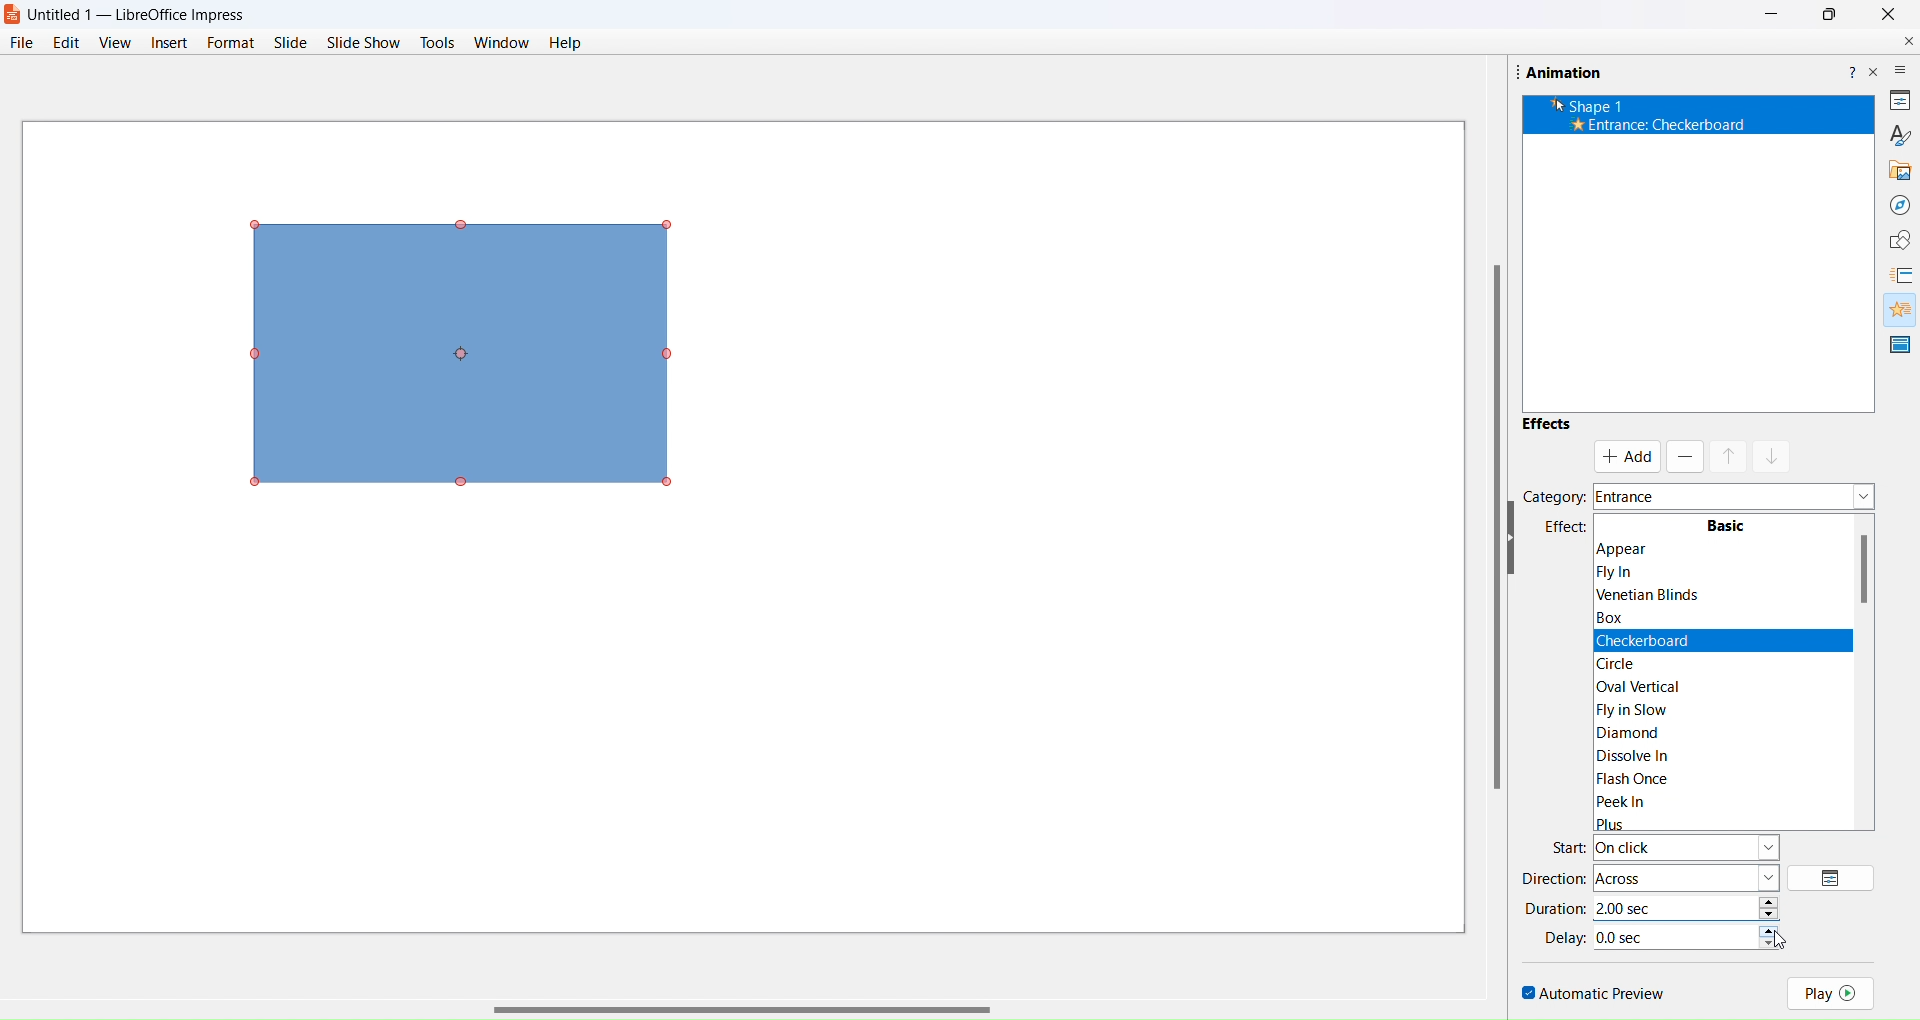 The image size is (1920, 1020). What do you see at coordinates (1676, 934) in the screenshot?
I see `time` at bounding box center [1676, 934].